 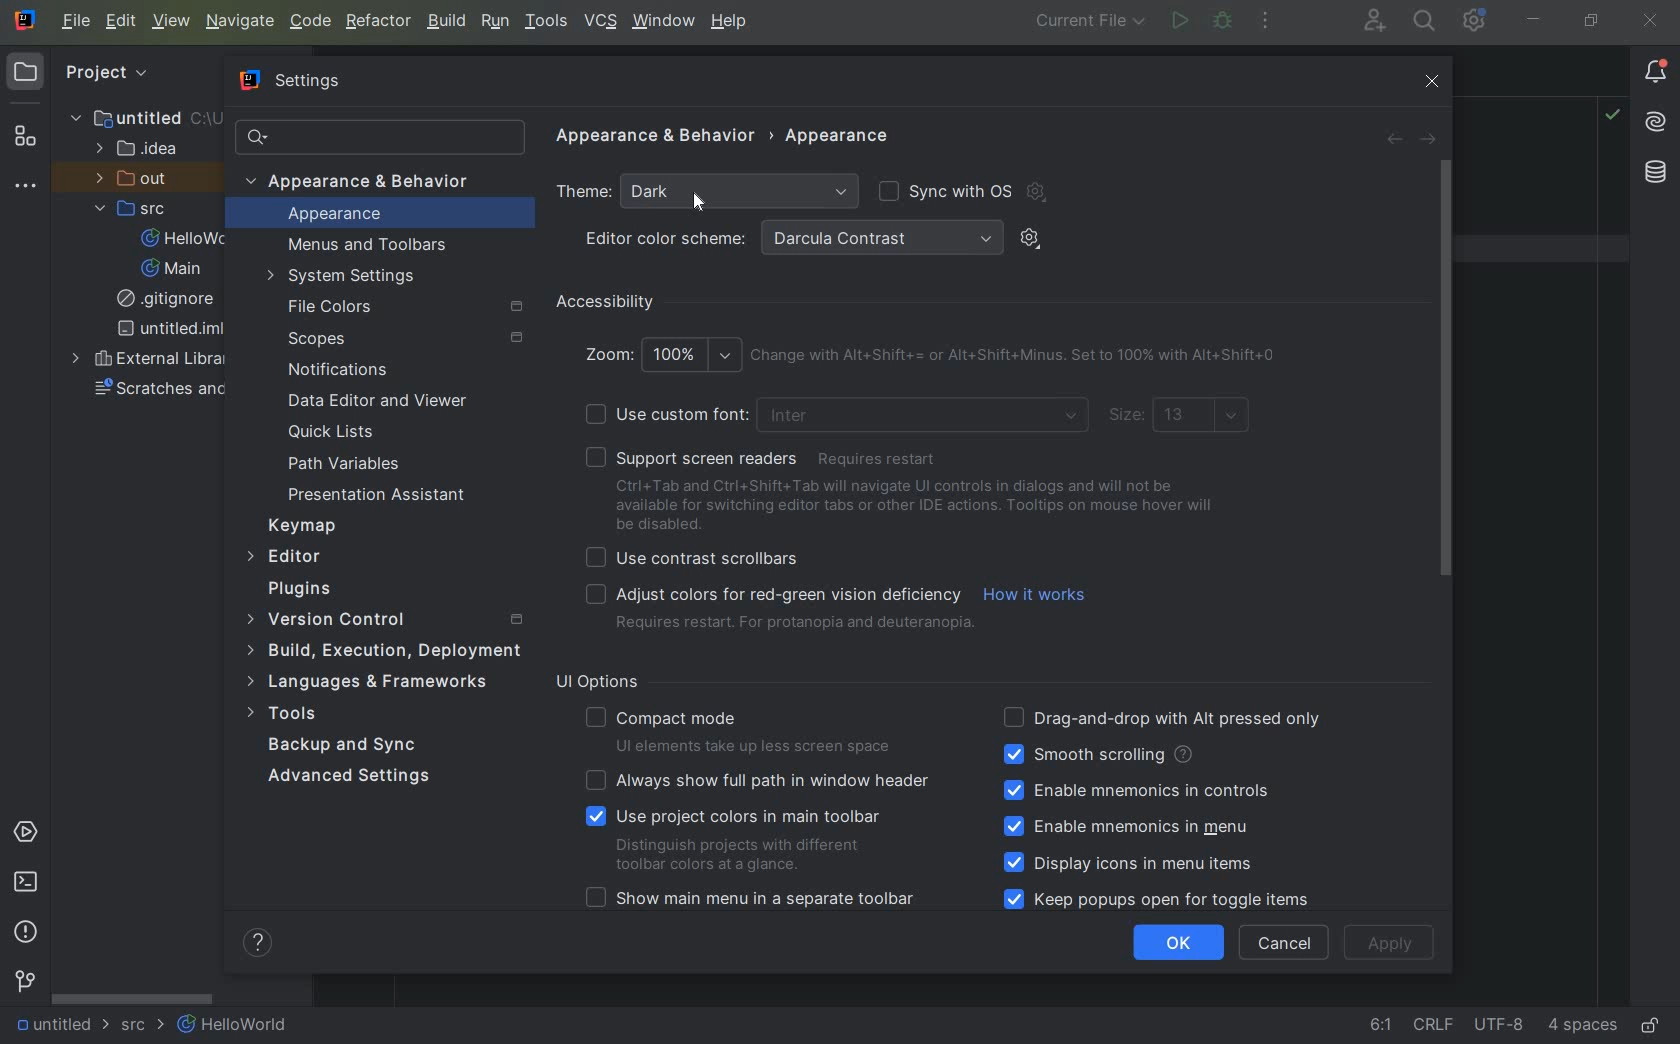 What do you see at coordinates (1392, 139) in the screenshot?
I see `BACKWARD` at bounding box center [1392, 139].